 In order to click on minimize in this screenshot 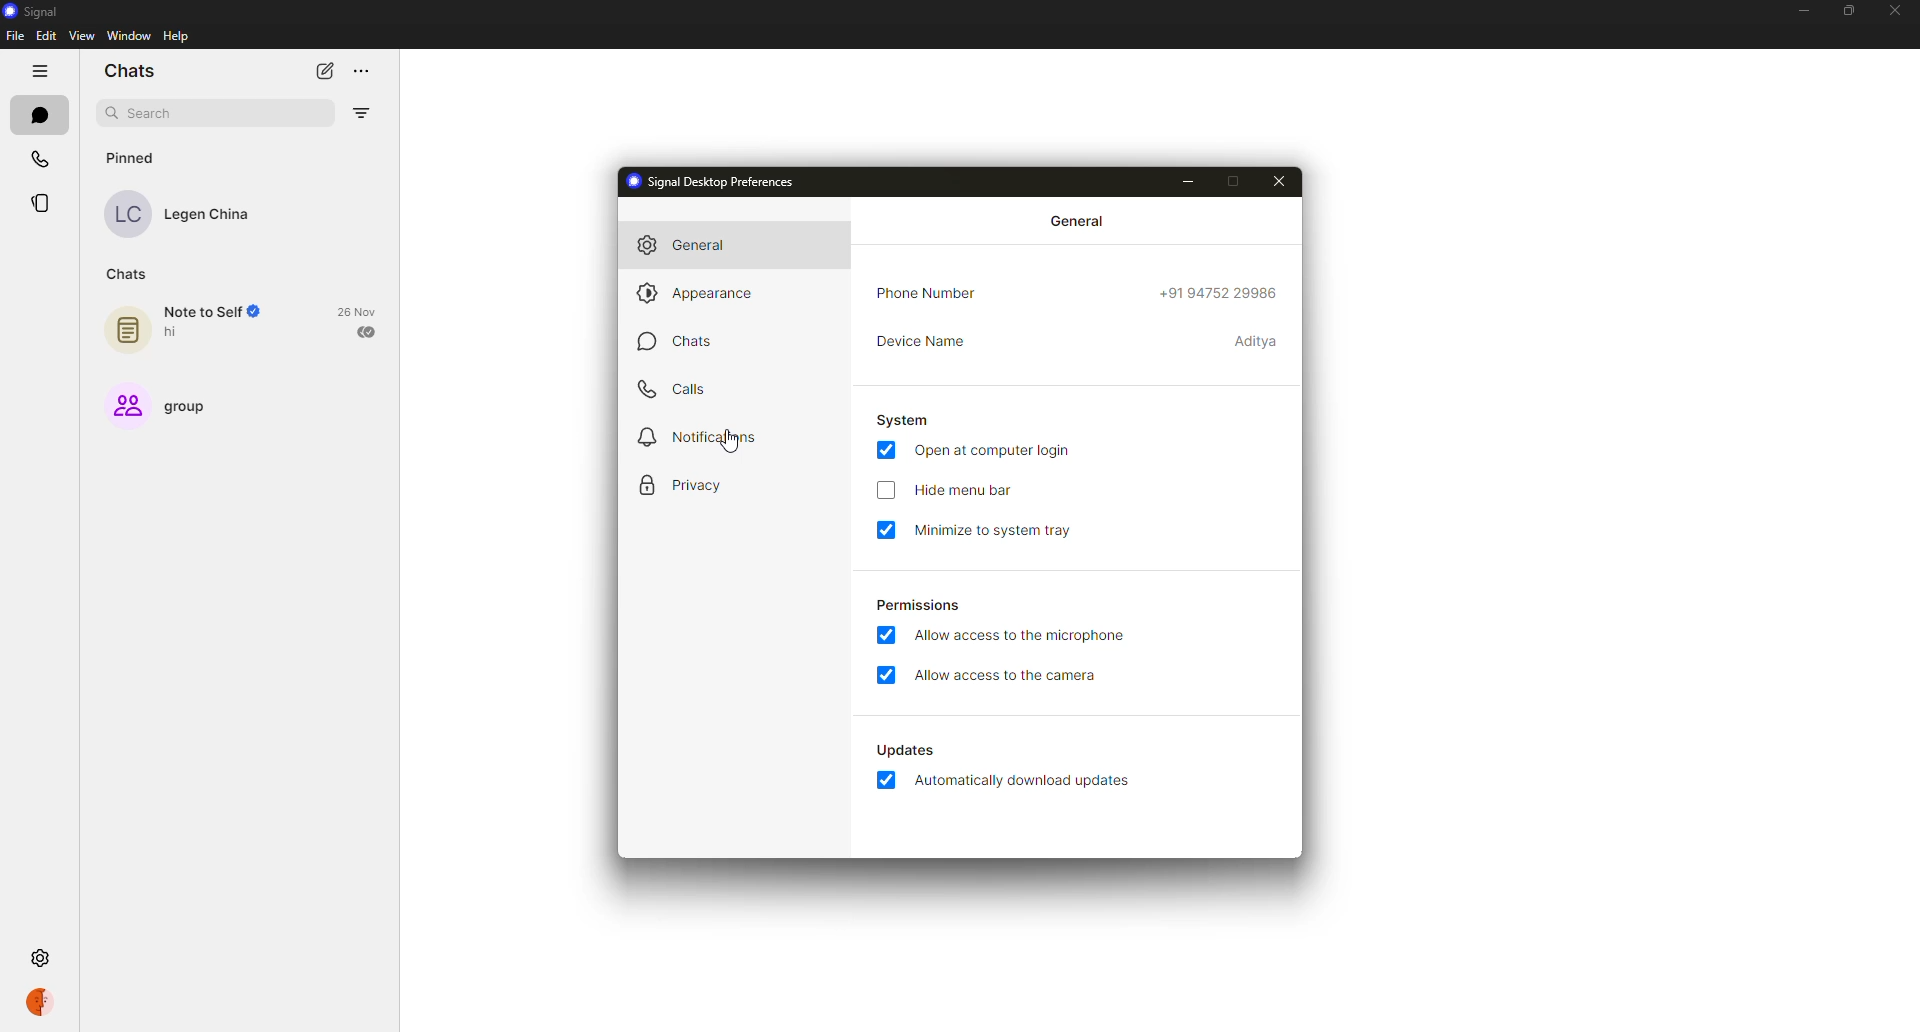, I will do `click(1801, 10)`.